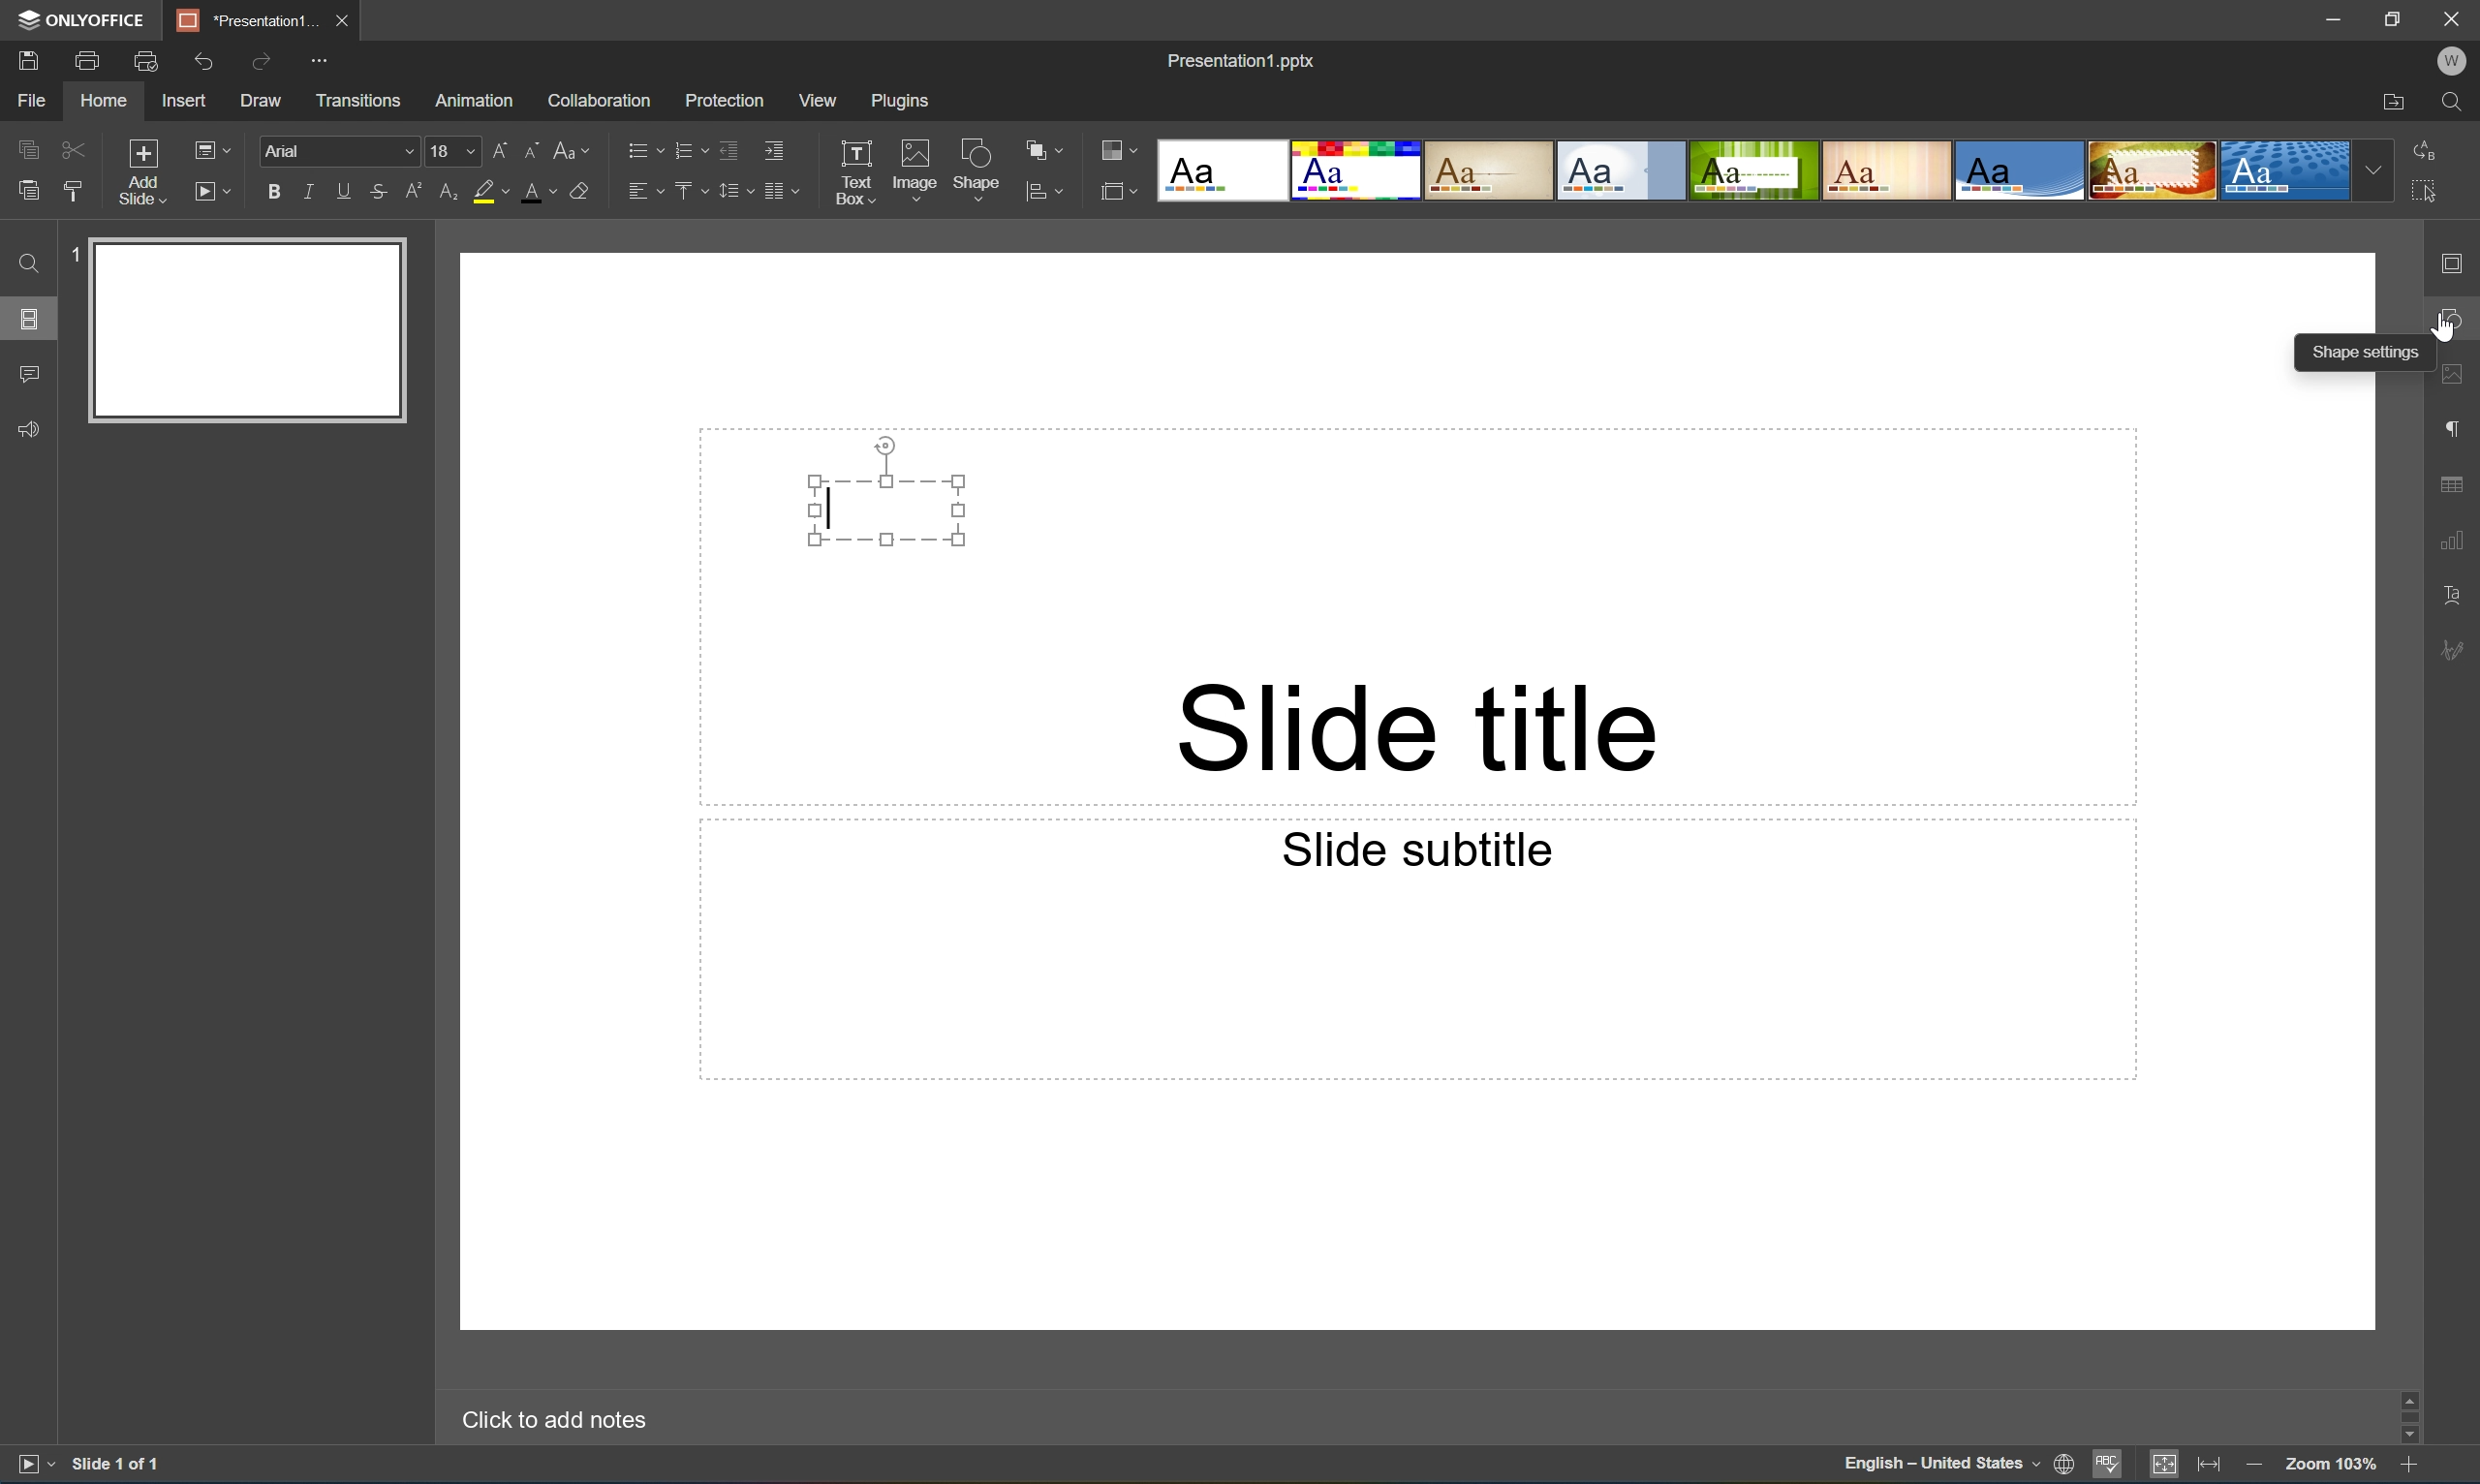 The width and height of the screenshot is (2480, 1484). I want to click on Comments, so click(28, 375).